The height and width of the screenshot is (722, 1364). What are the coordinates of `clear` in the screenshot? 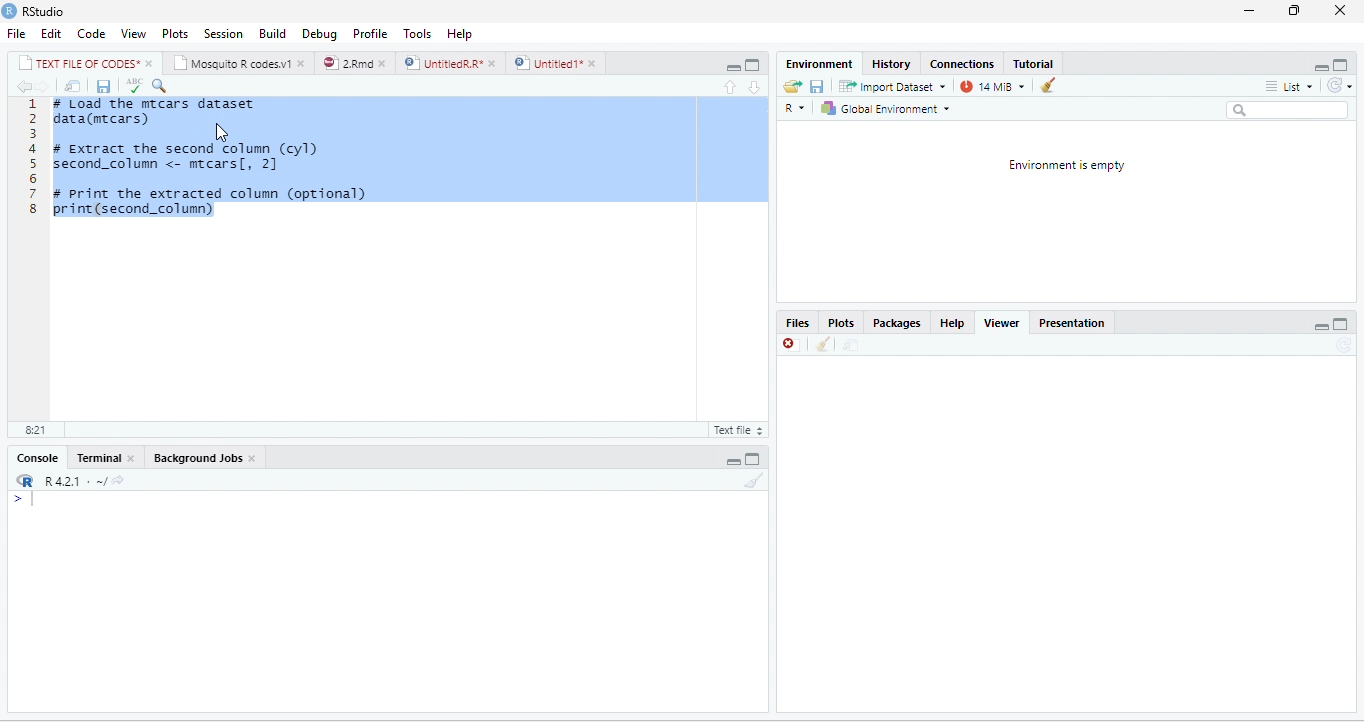 It's located at (754, 481).